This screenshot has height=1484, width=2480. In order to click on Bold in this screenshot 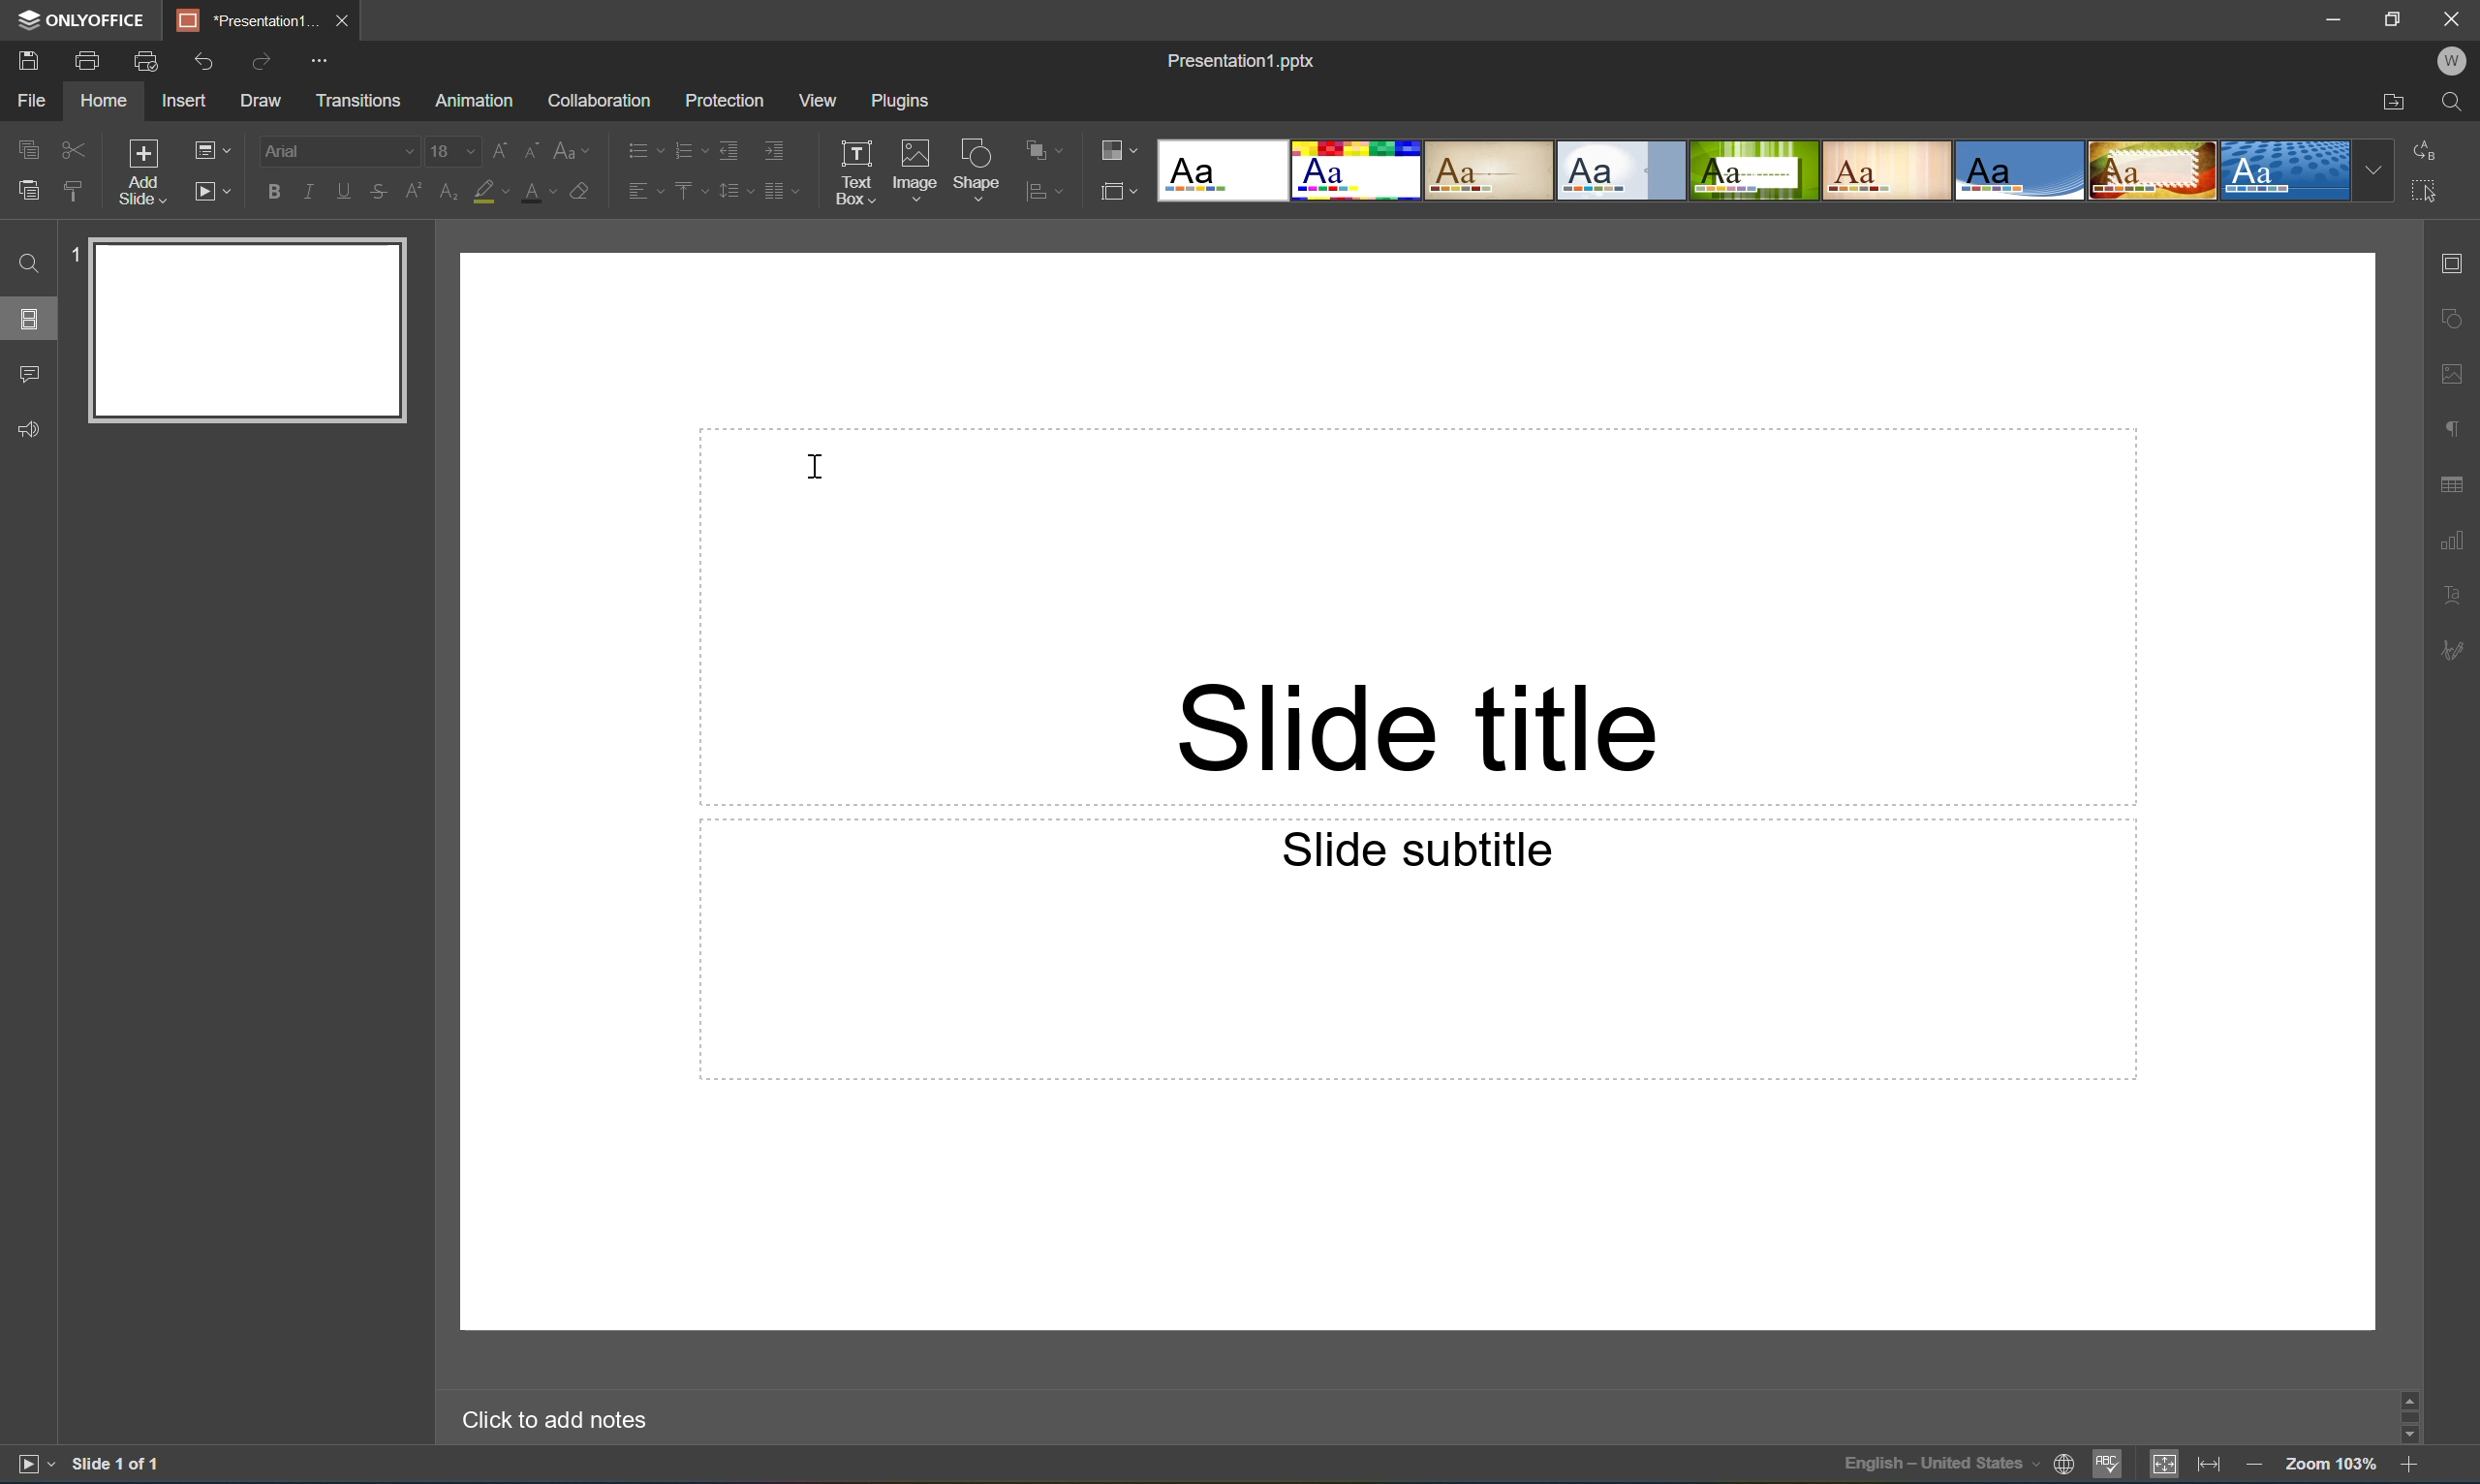, I will do `click(276, 193)`.